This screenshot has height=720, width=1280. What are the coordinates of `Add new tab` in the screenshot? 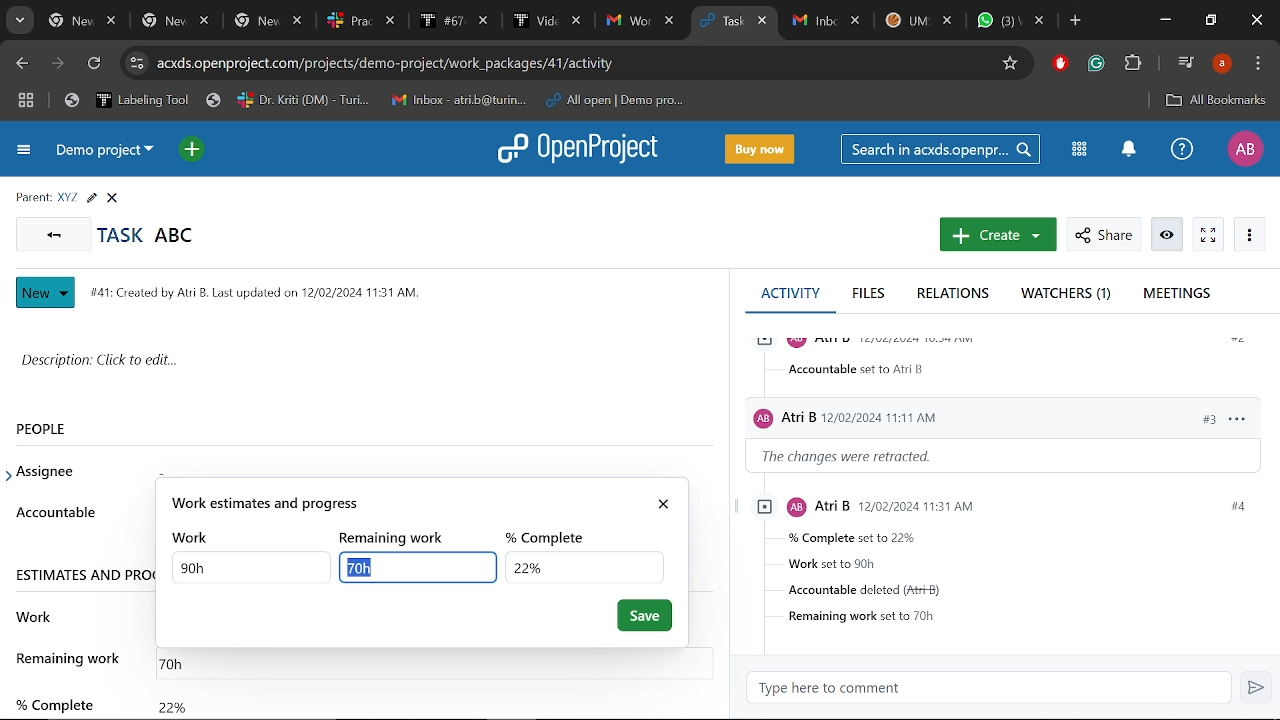 It's located at (1075, 22).